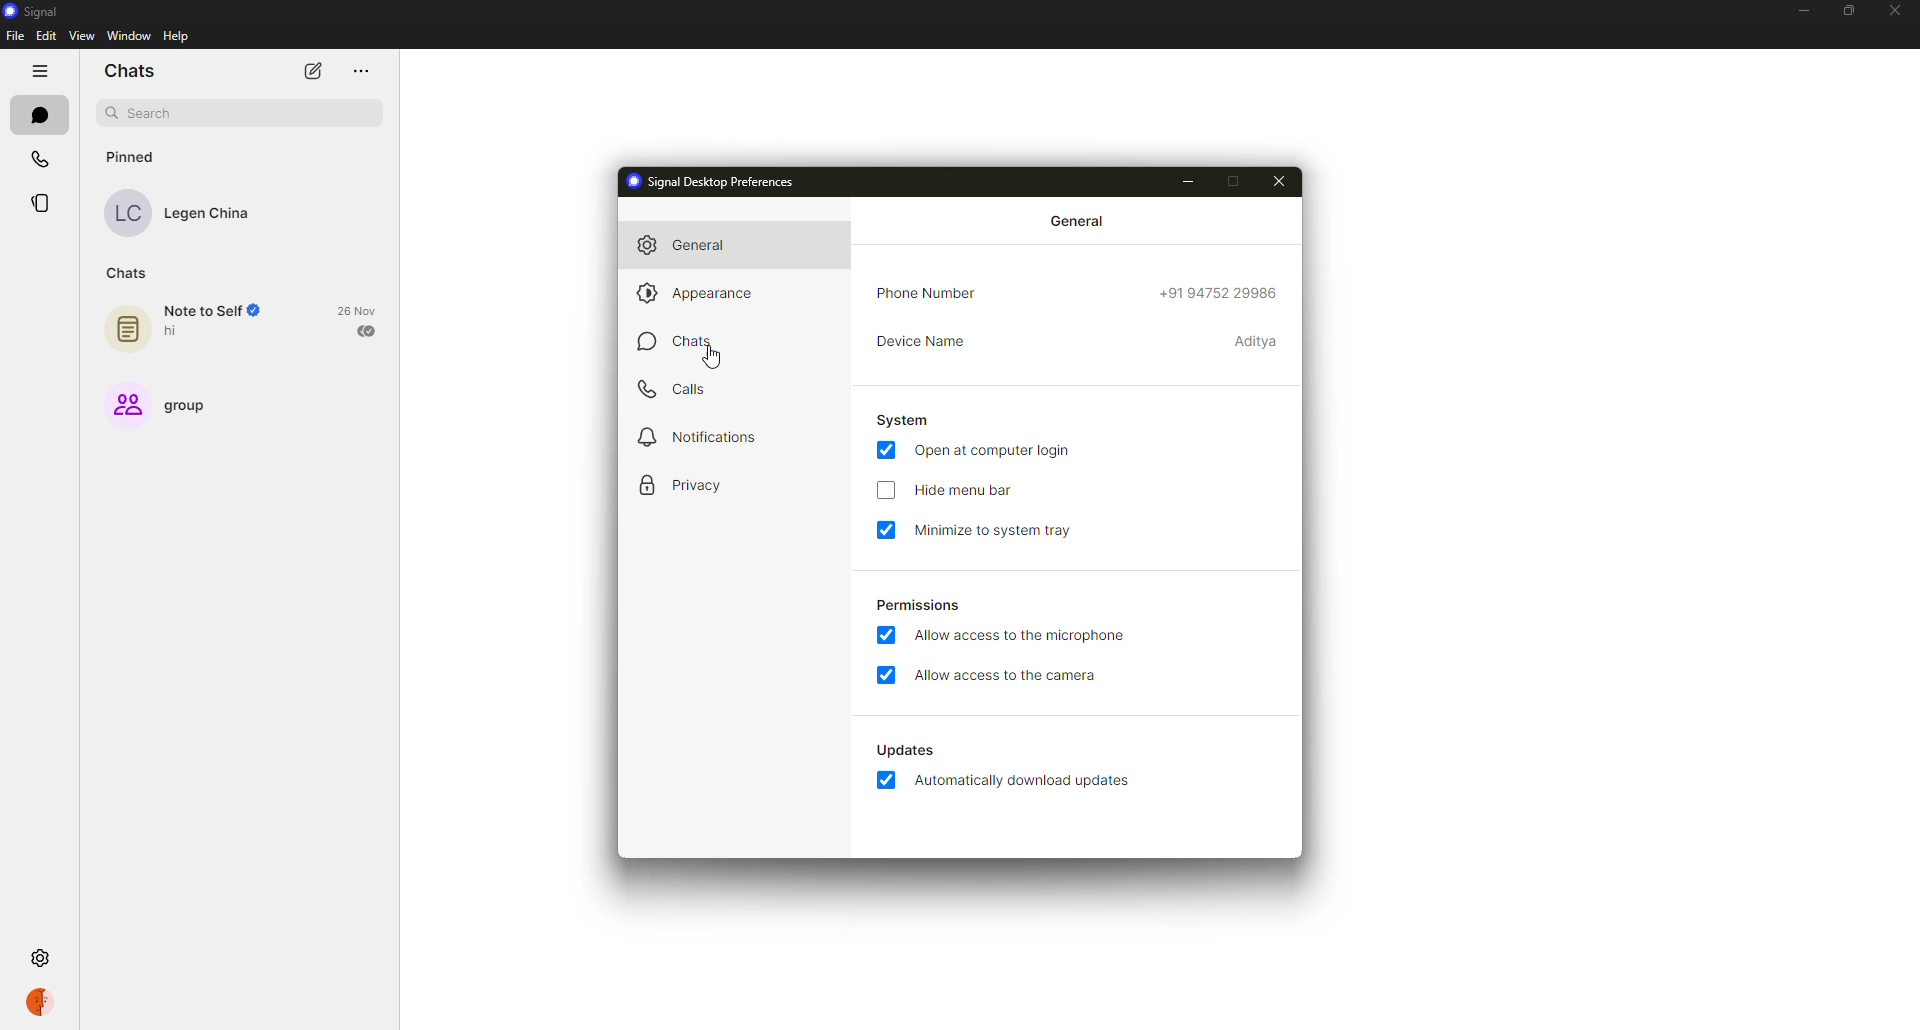 This screenshot has width=1920, height=1030. I want to click on privacy, so click(686, 486).